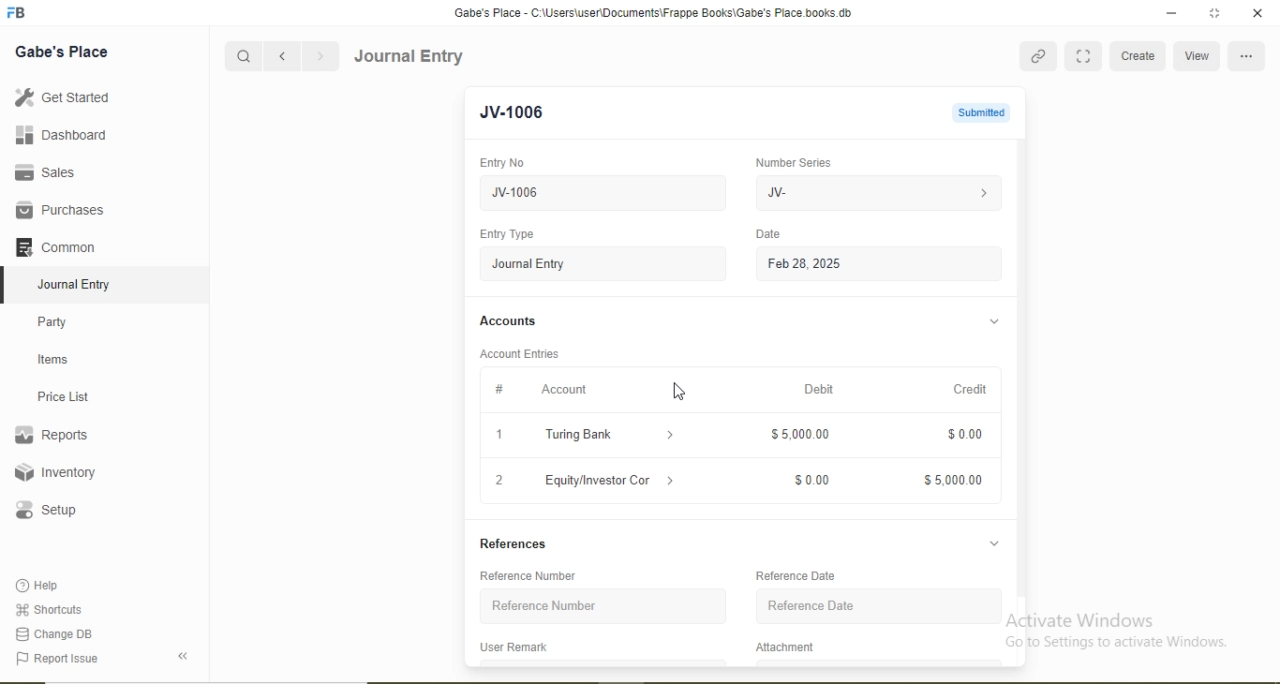 Image resolution: width=1280 pixels, height=684 pixels. I want to click on JV-1006, so click(520, 113).